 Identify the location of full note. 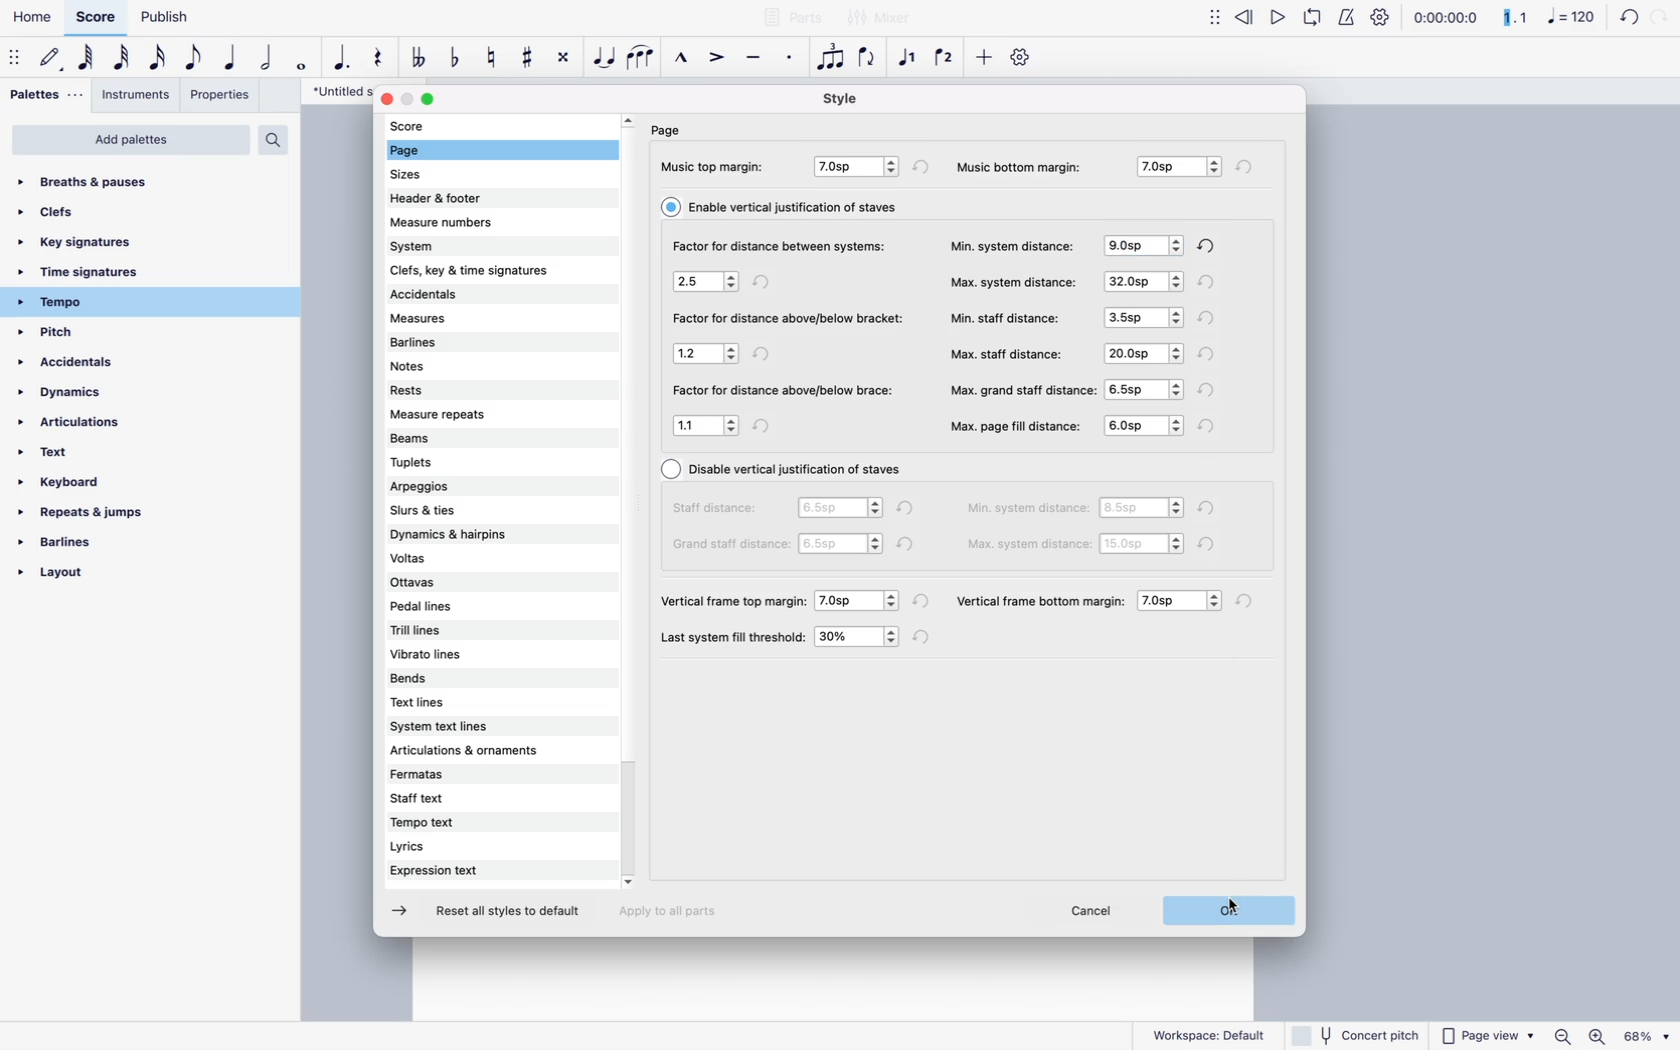
(304, 62).